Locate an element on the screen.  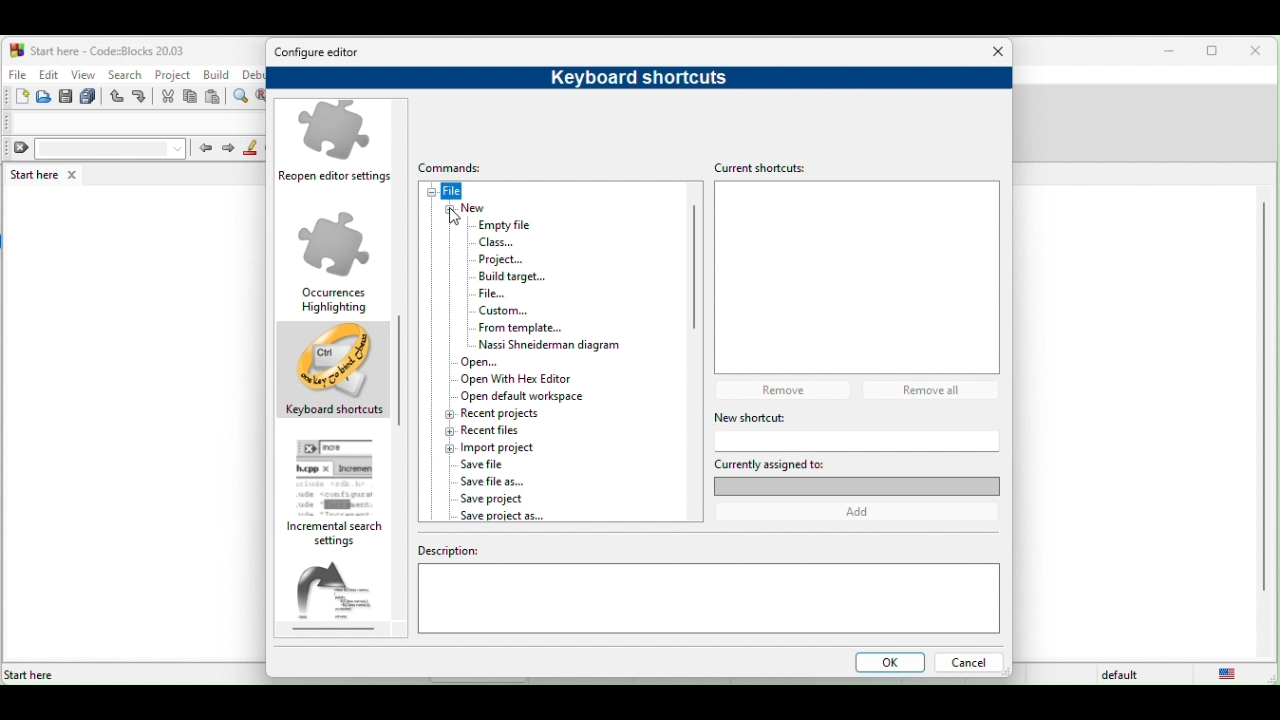
Start here is located at coordinates (30, 675).